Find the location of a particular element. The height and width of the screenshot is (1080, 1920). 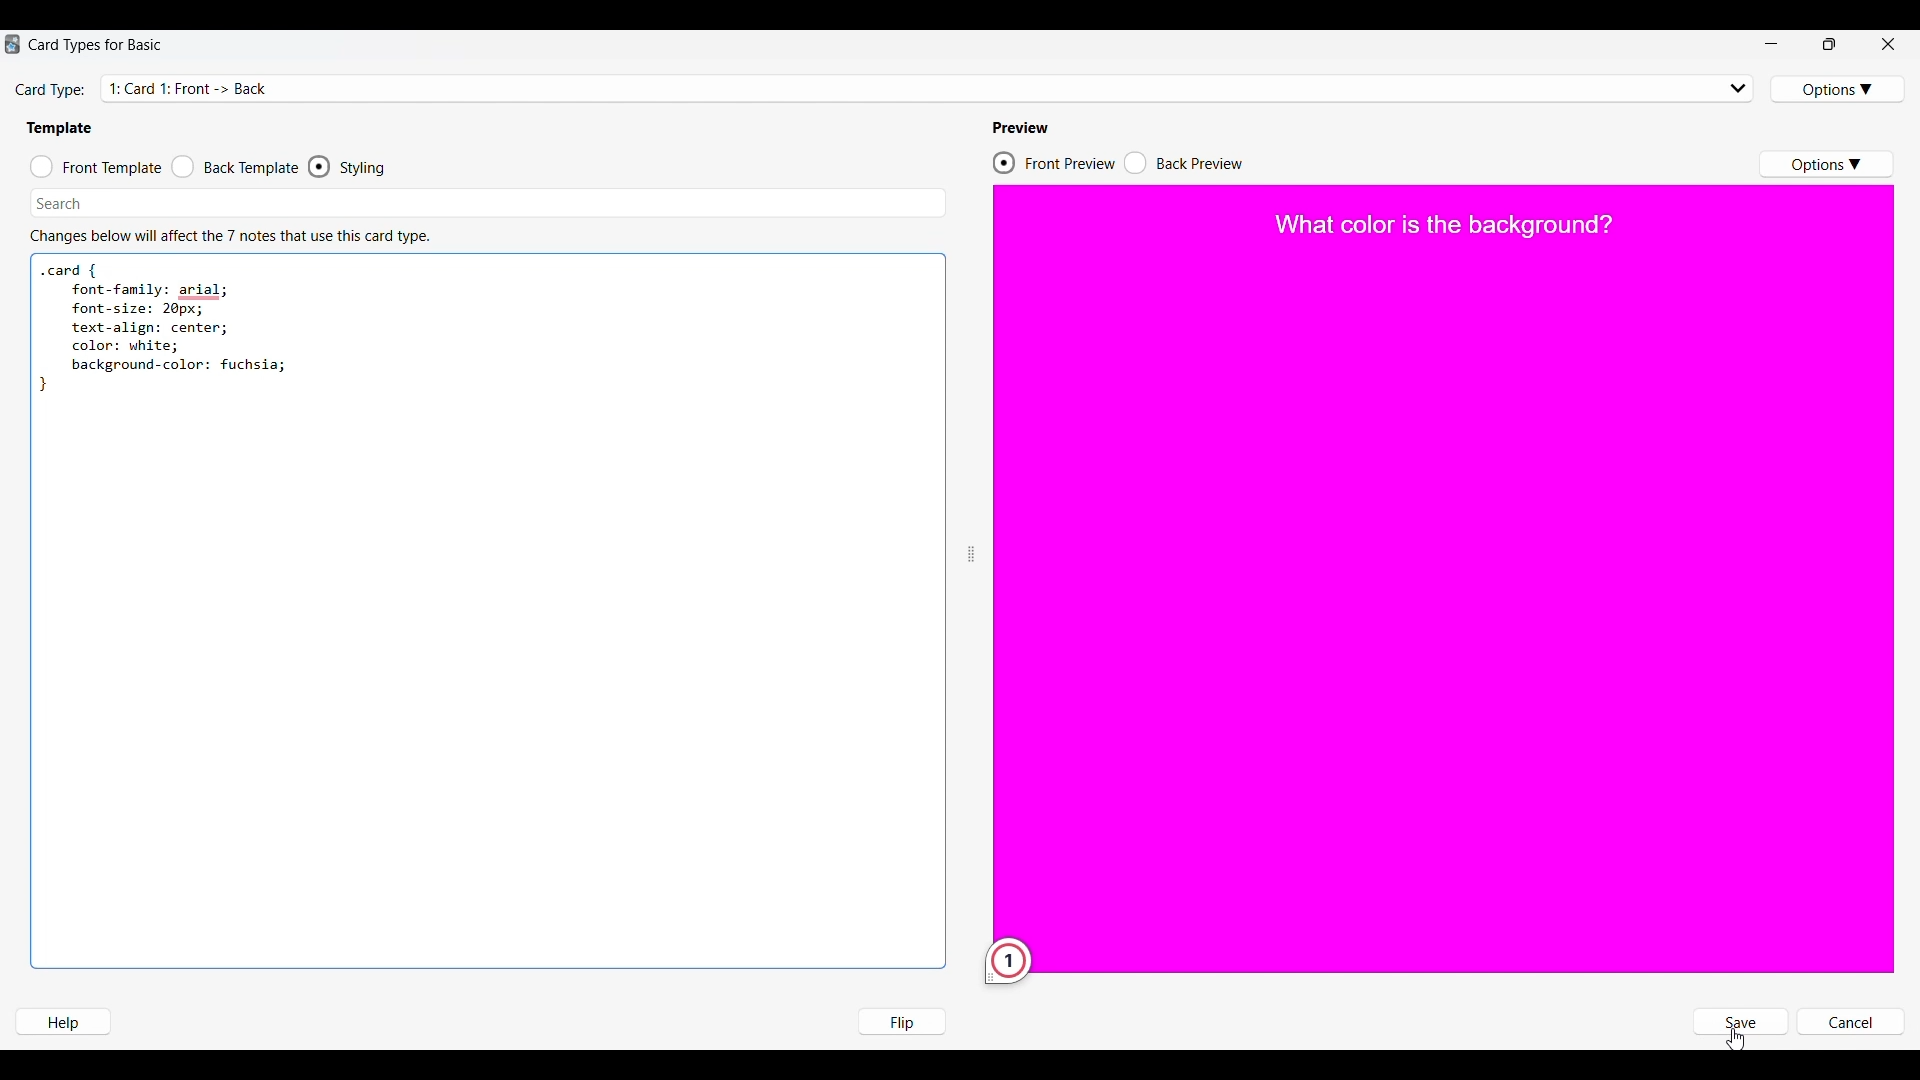

Preview back of card is located at coordinates (1184, 163).